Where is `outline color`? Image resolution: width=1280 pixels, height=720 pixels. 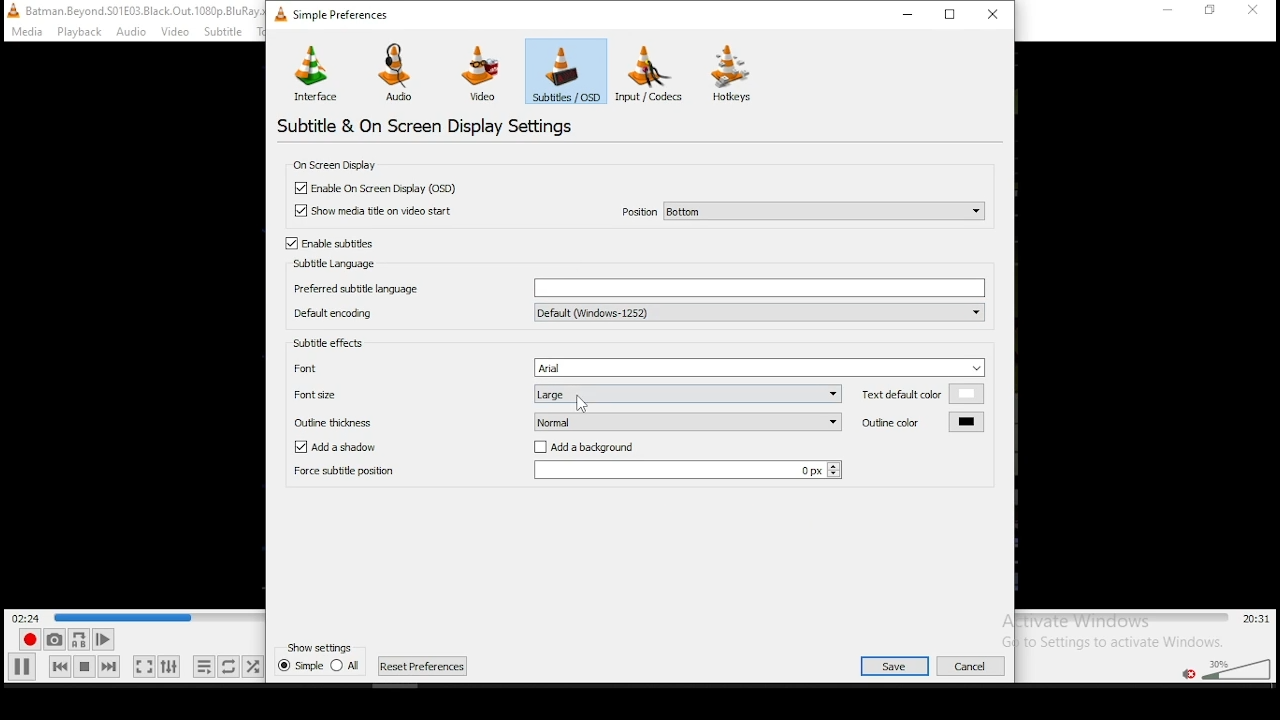
outline color is located at coordinates (923, 421).